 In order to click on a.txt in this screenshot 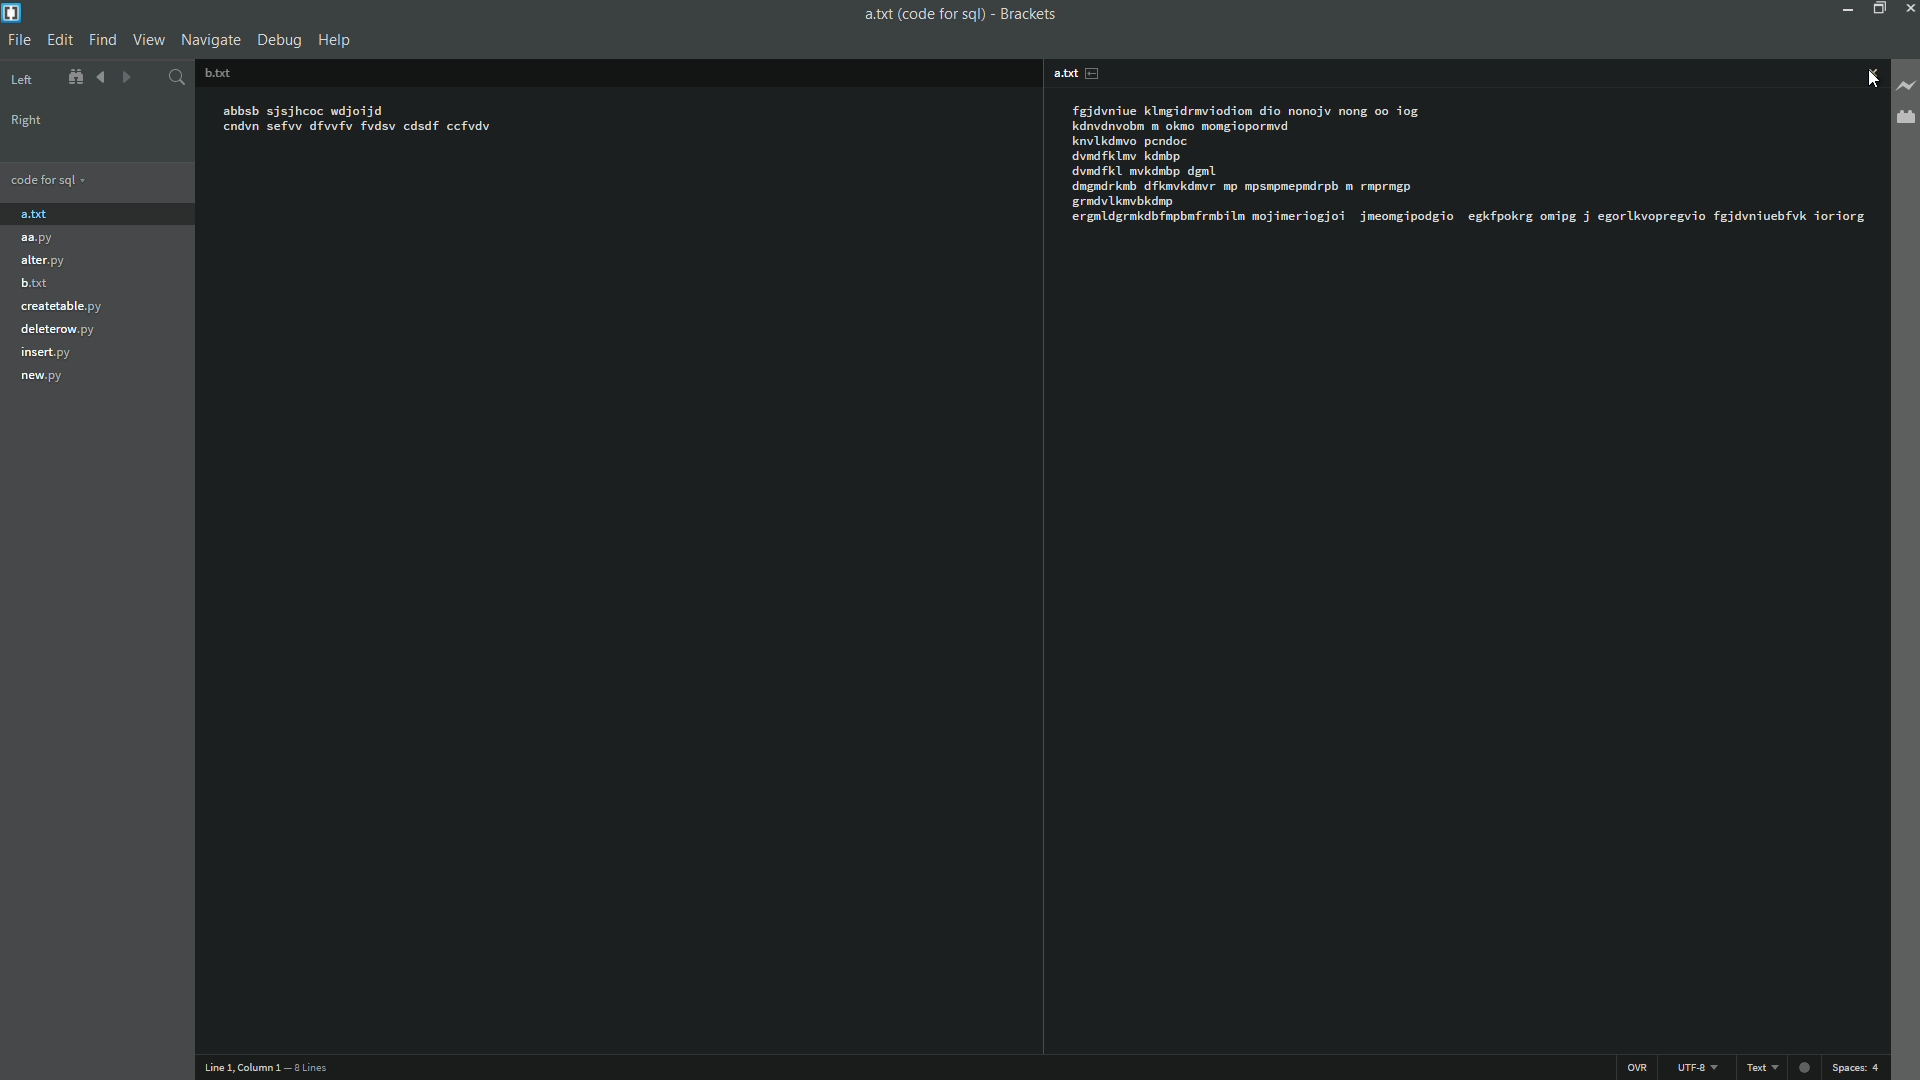, I will do `click(1072, 73)`.